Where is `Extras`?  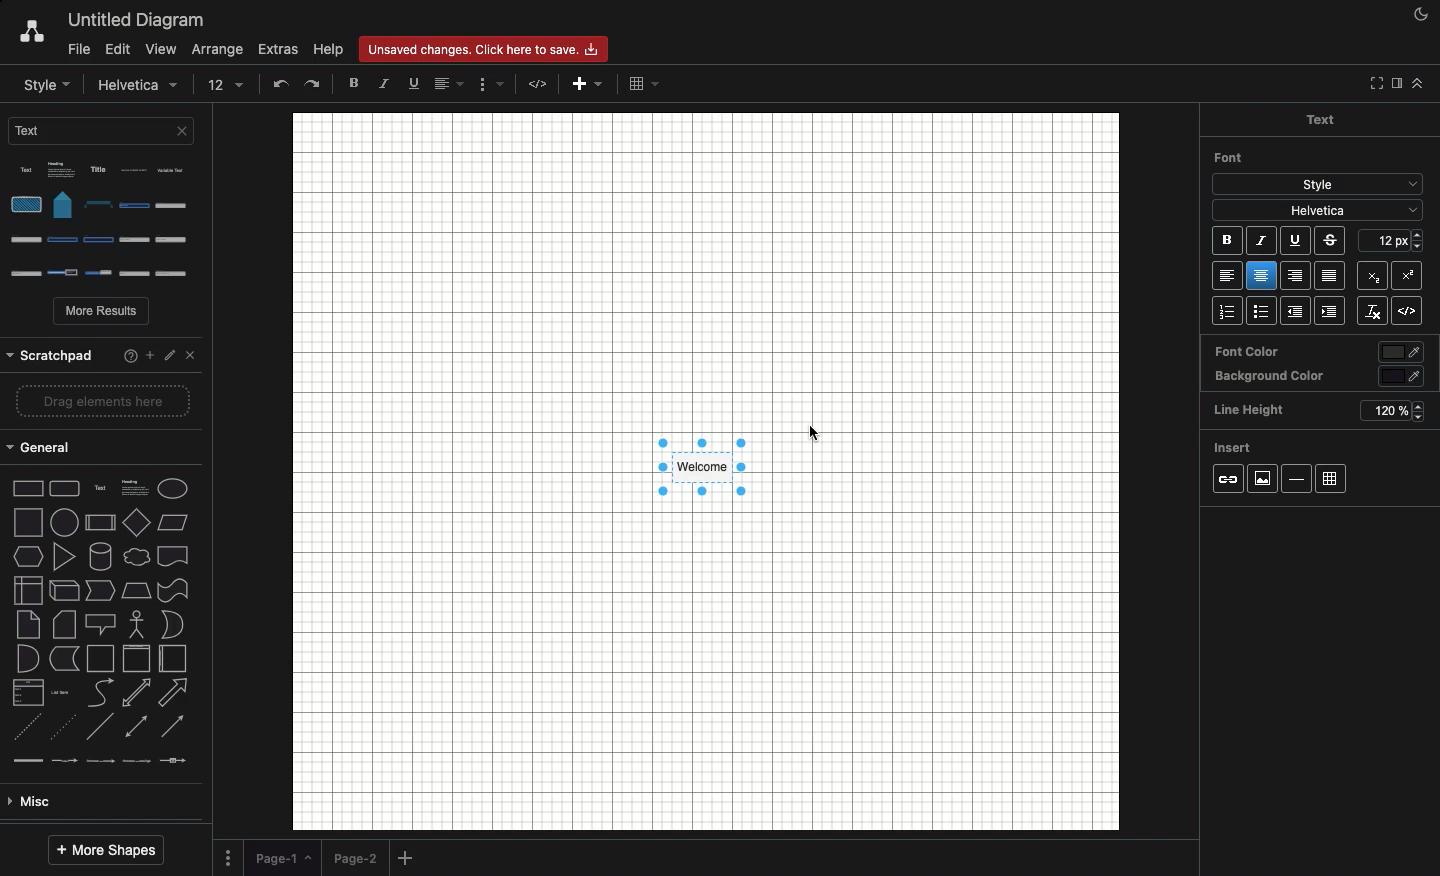
Extras is located at coordinates (279, 50).